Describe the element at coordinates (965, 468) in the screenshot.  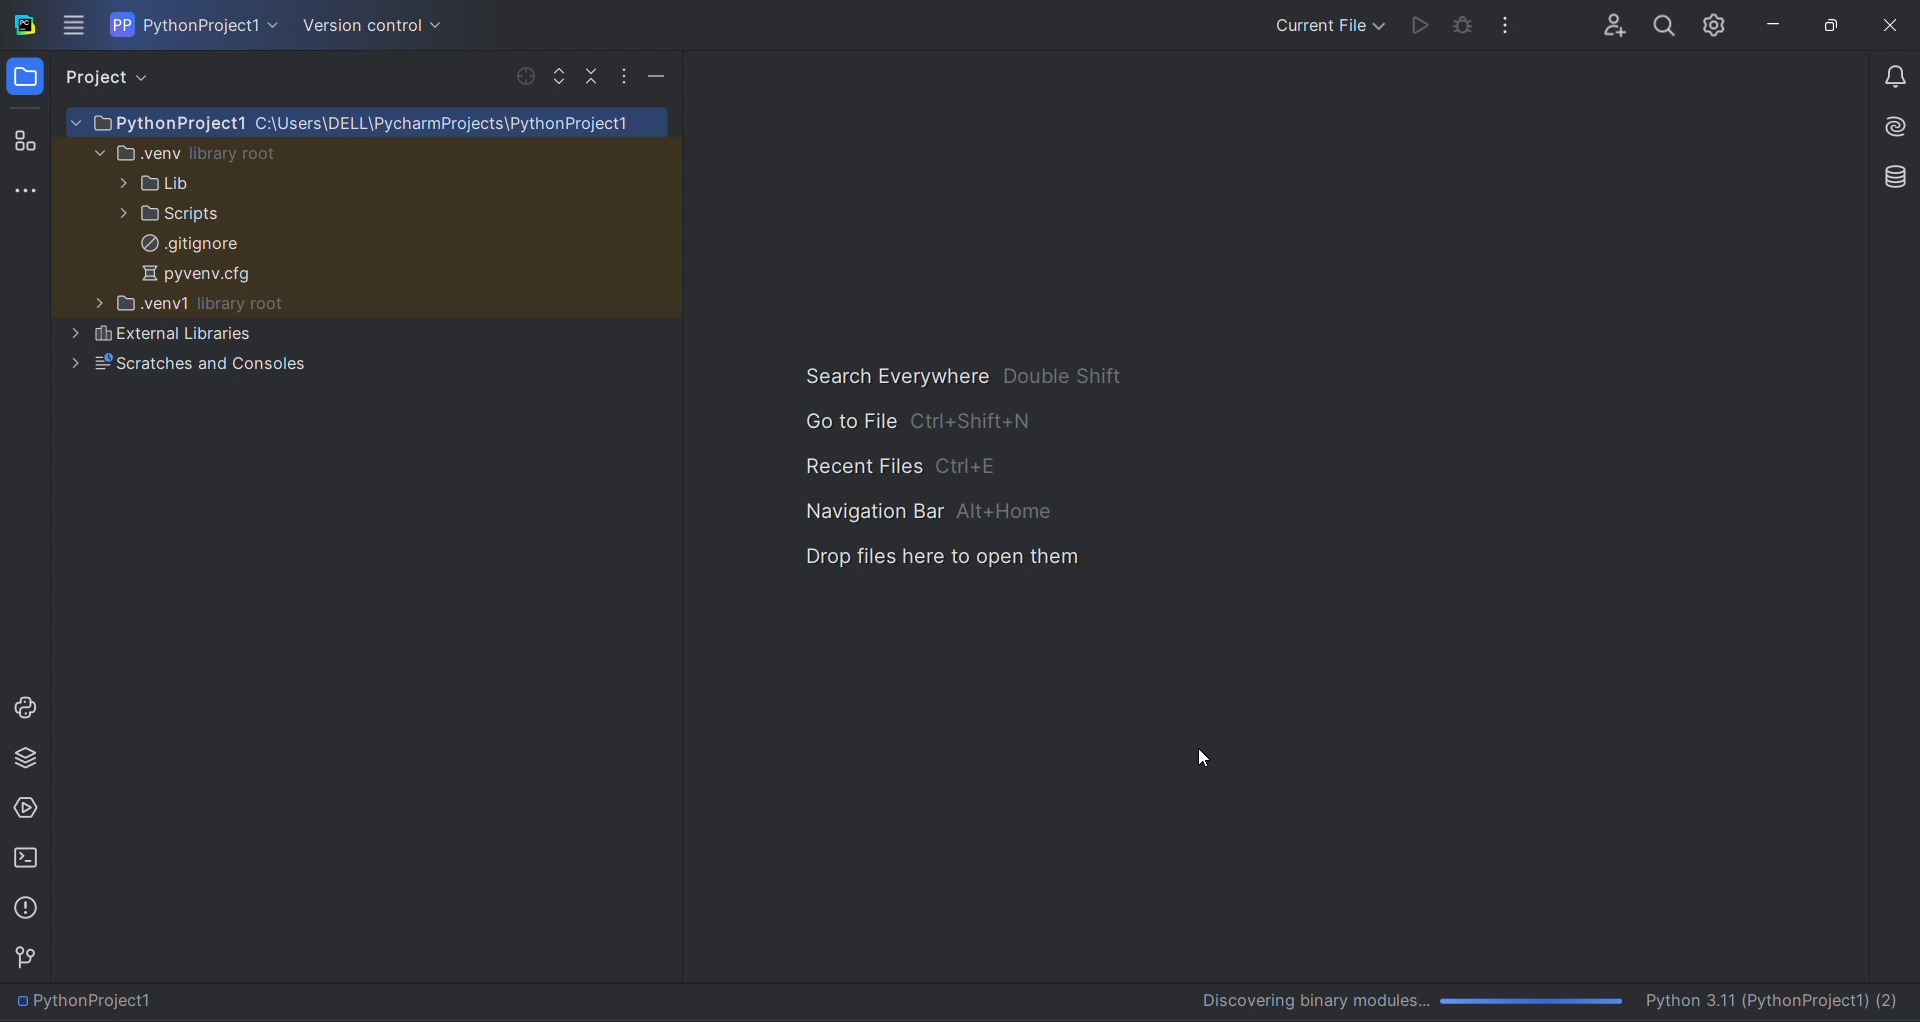
I see `hotkey options` at that location.